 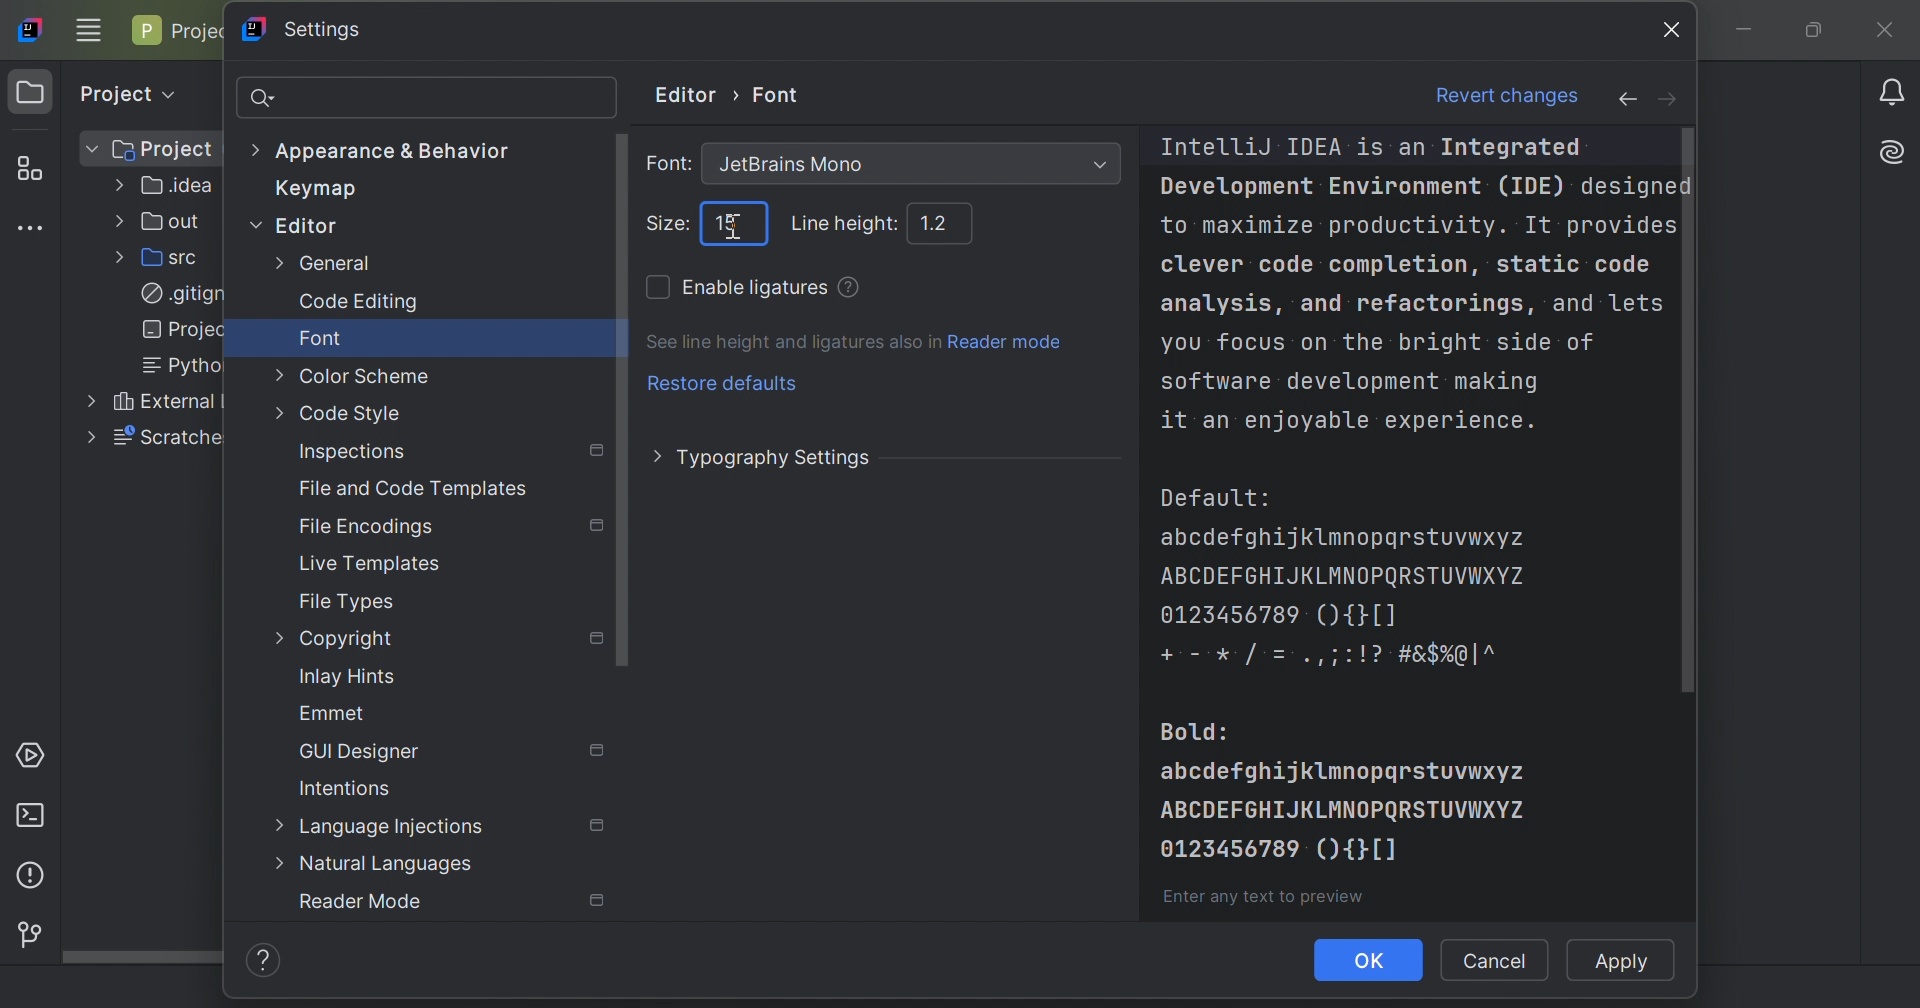 What do you see at coordinates (418, 489) in the screenshot?
I see `File and Code Templates` at bounding box center [418, 489].